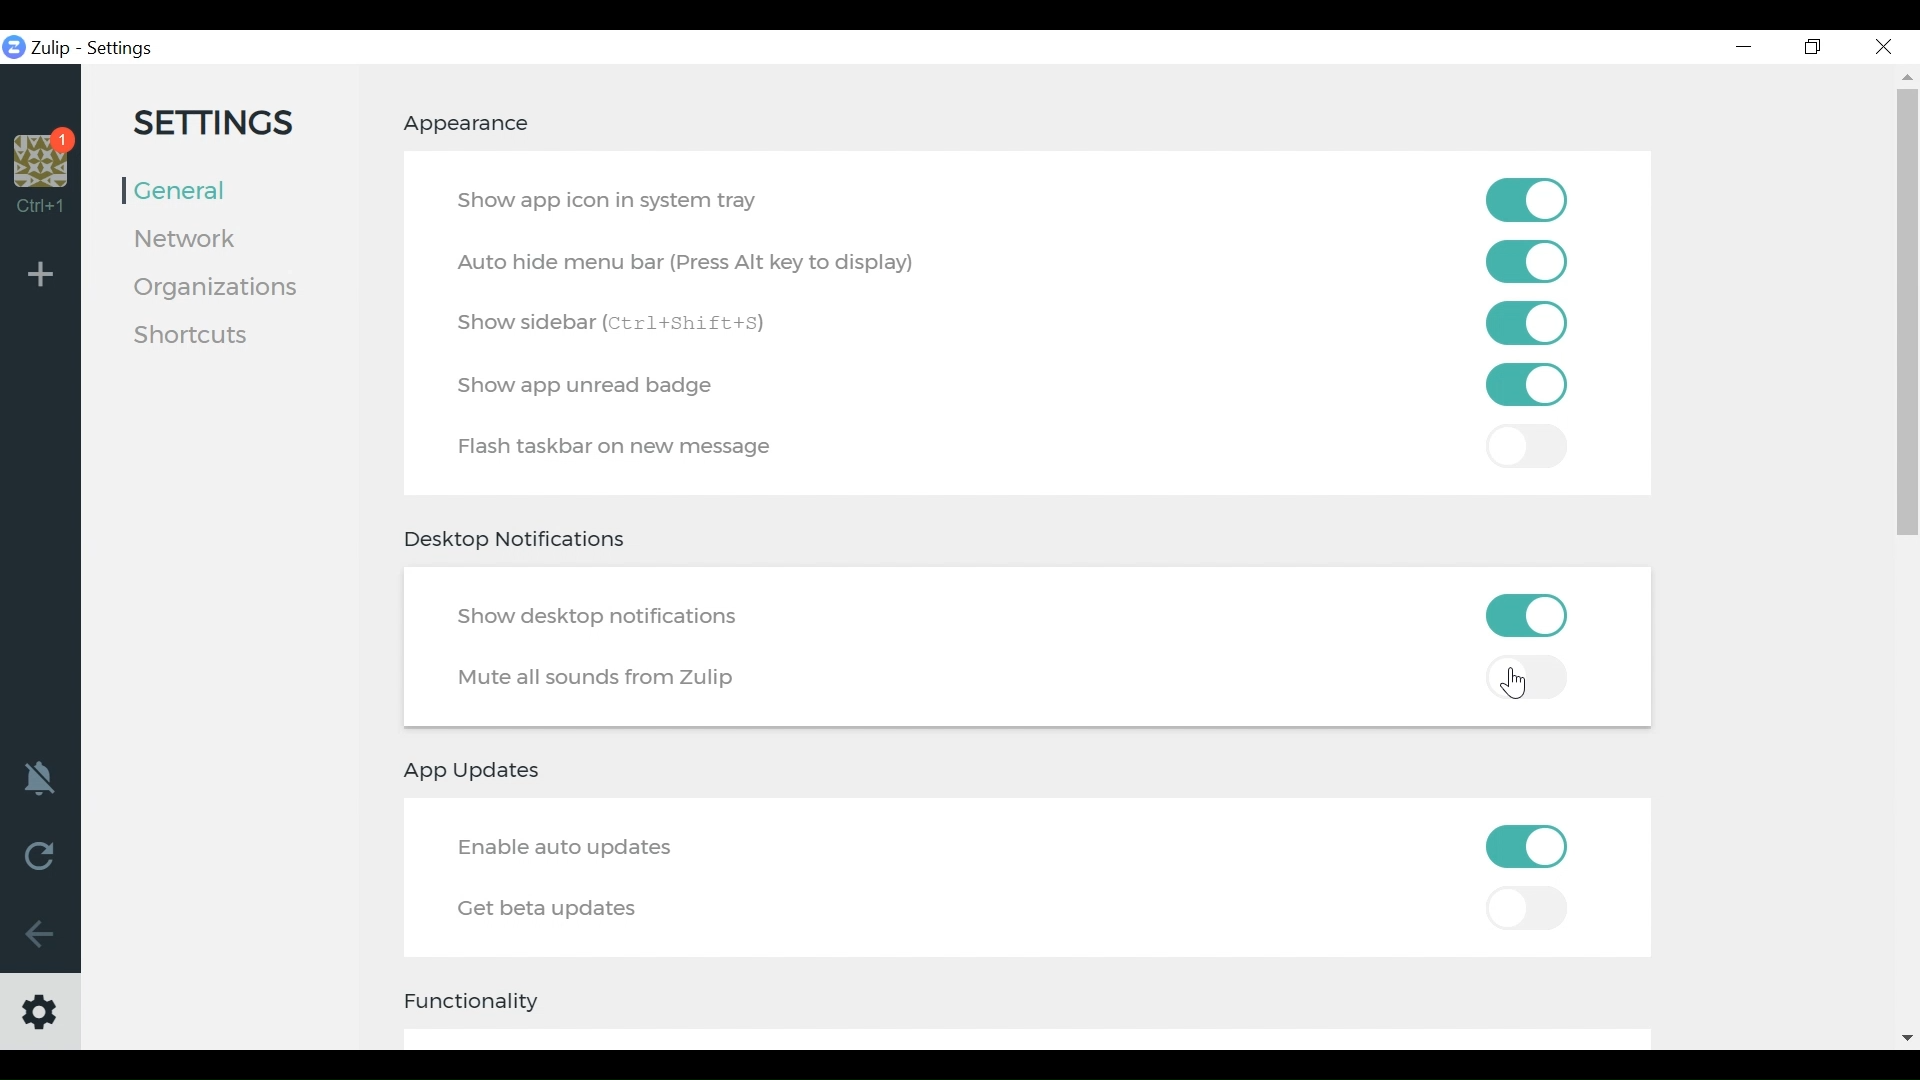  I want to click on App updates, so click(477, 770).